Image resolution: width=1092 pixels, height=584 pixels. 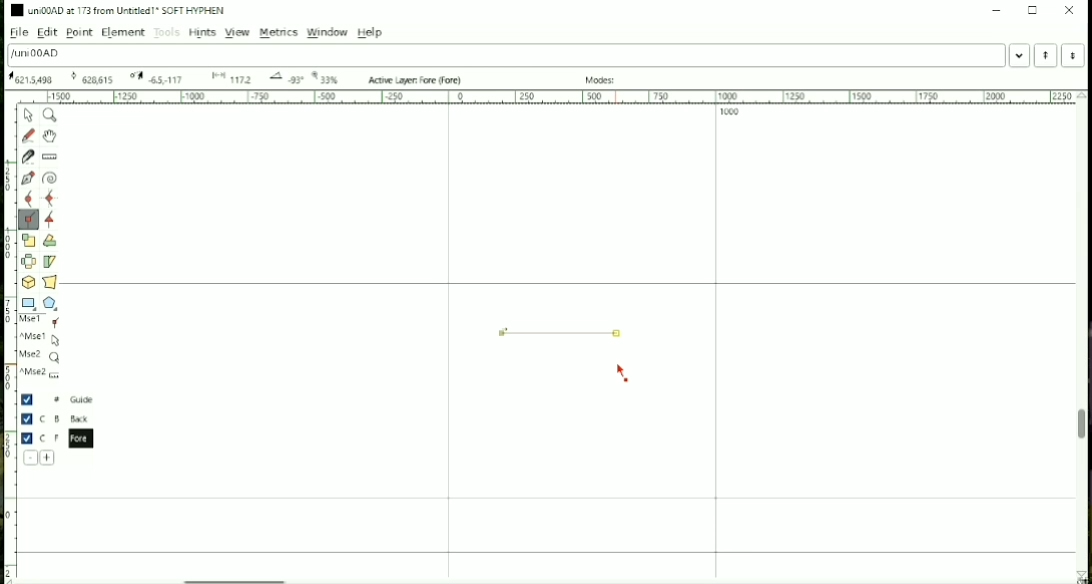 What do you see at coordinates (28, 240) in the screenshot?
I see `Scale the selection` at bounding box center [28, 240].